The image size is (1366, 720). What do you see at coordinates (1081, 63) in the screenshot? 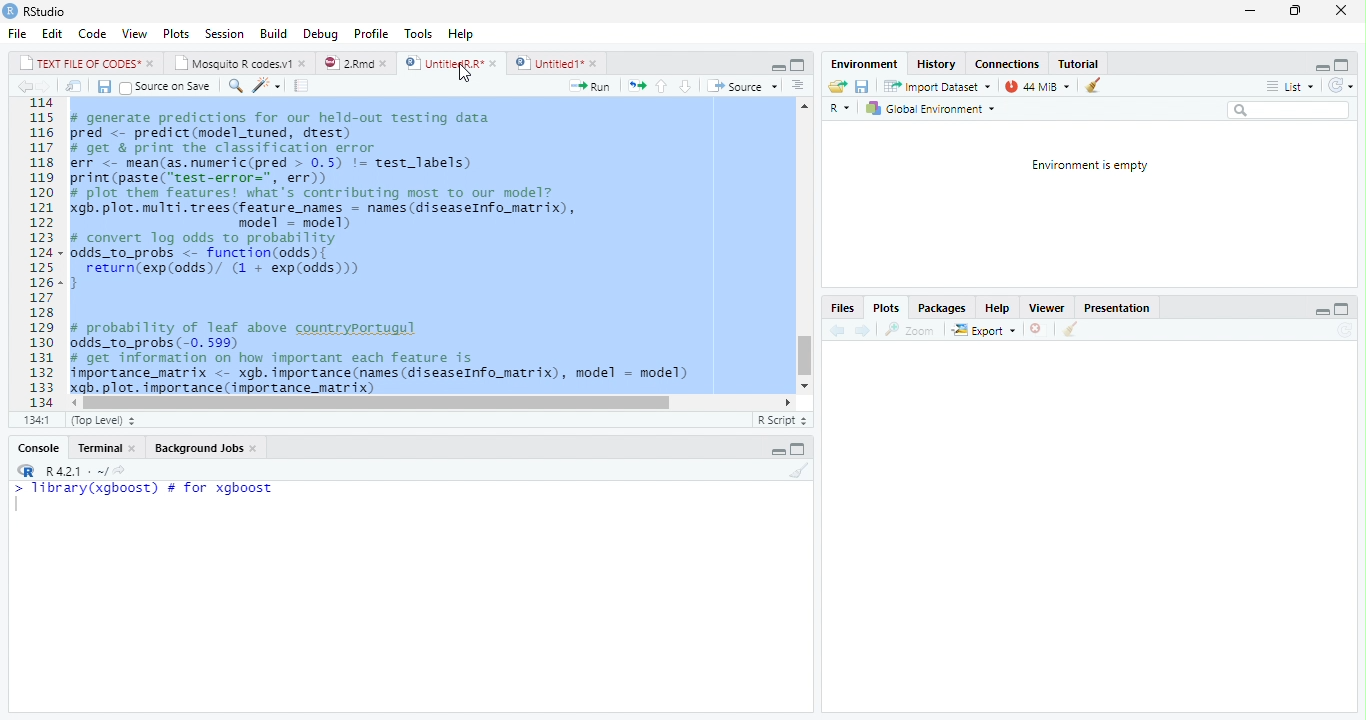
I see `Tutorial` at bounding box center [1081, 63].